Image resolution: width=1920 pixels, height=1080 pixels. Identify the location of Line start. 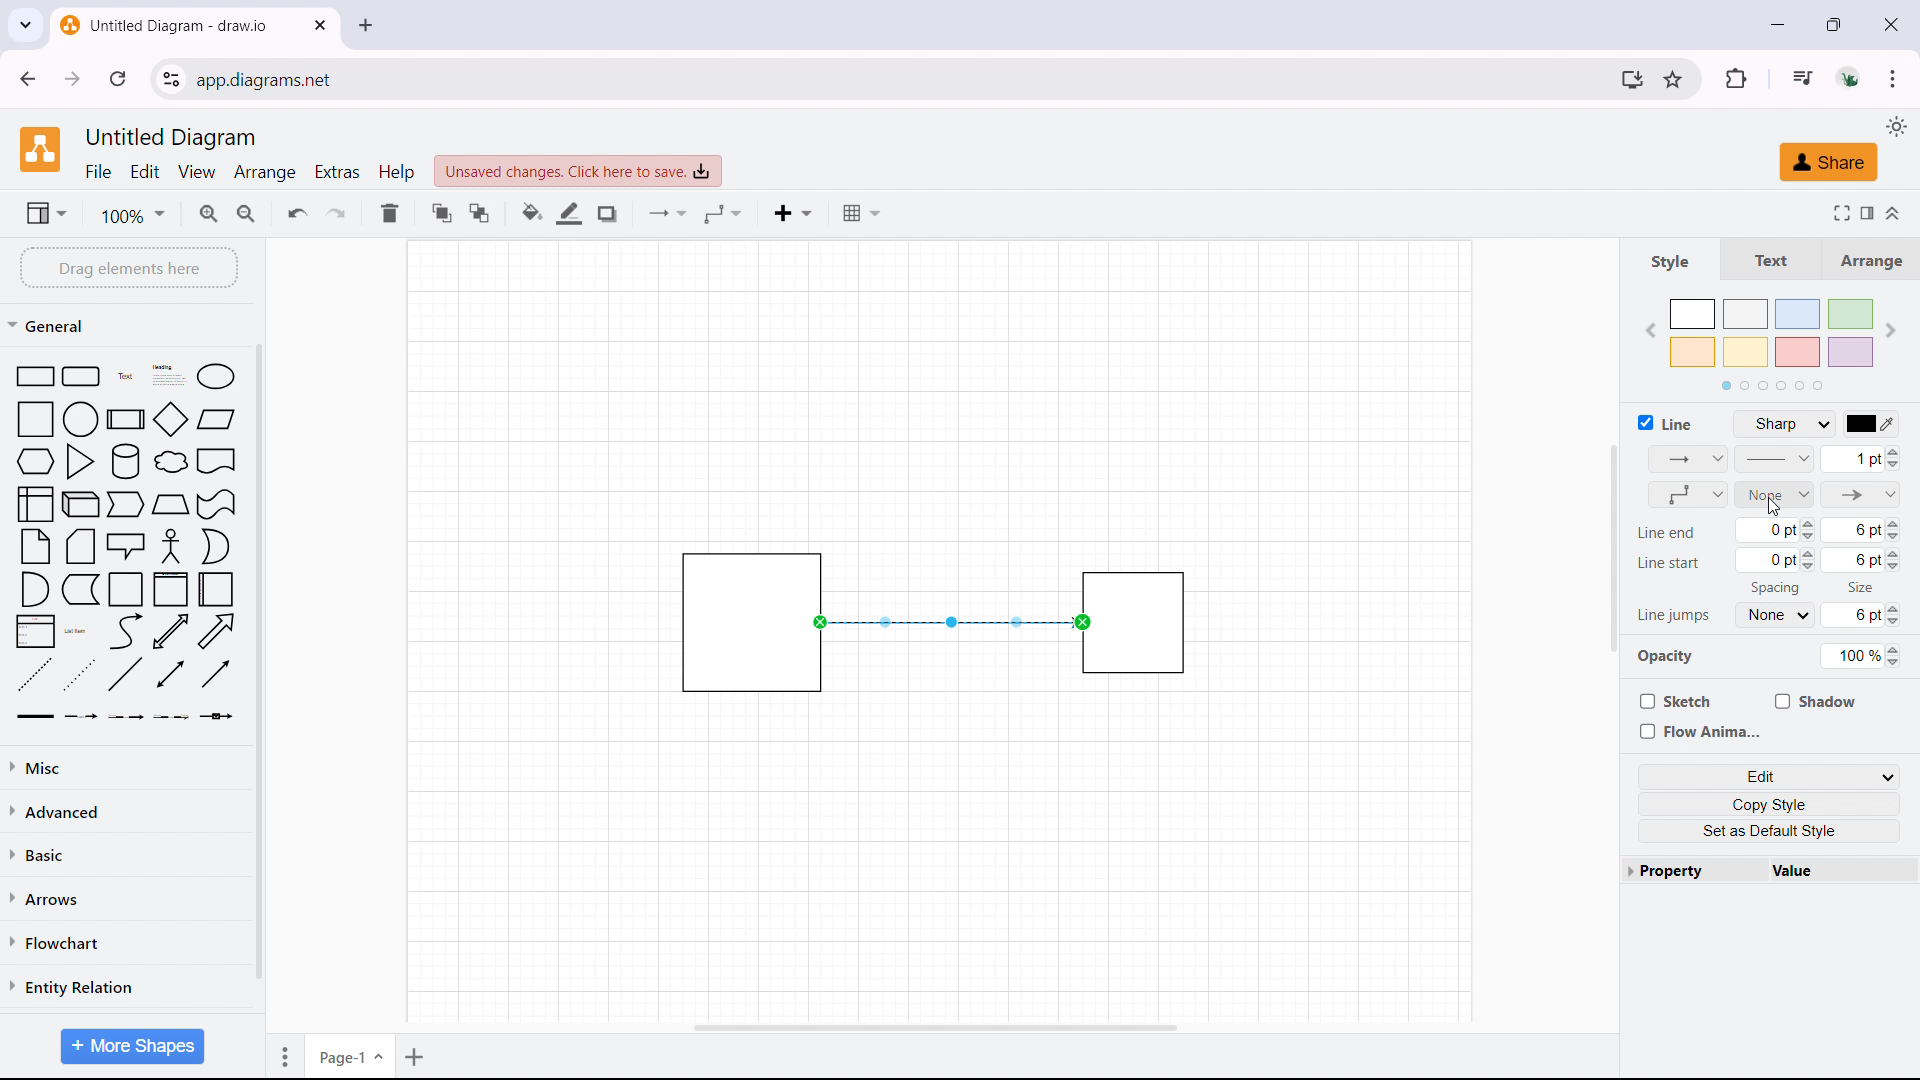
(1670, 566).